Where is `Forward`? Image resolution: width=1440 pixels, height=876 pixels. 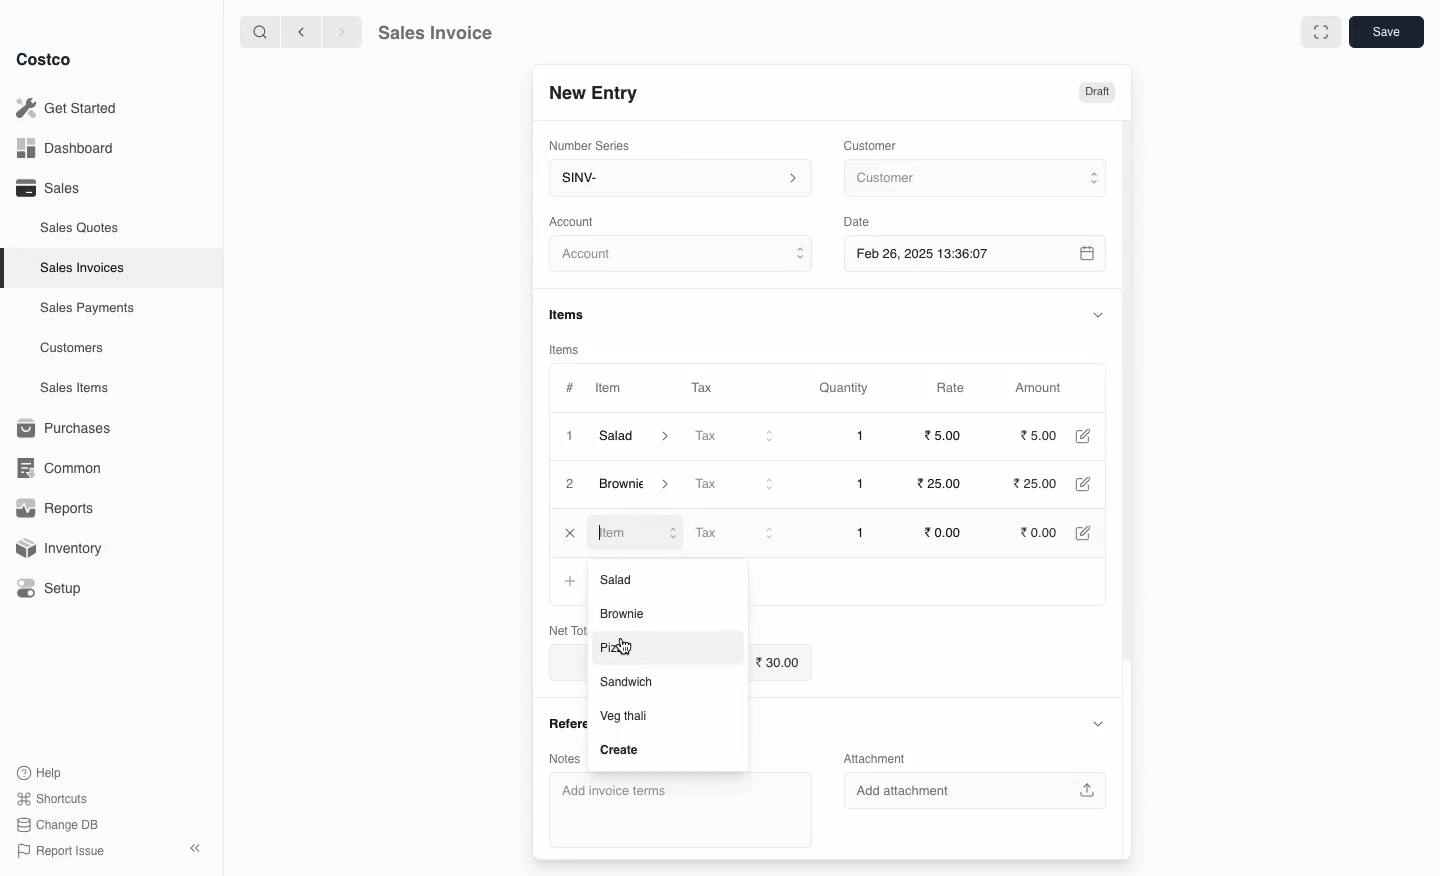 Forward is located at coordinates (341, 33).